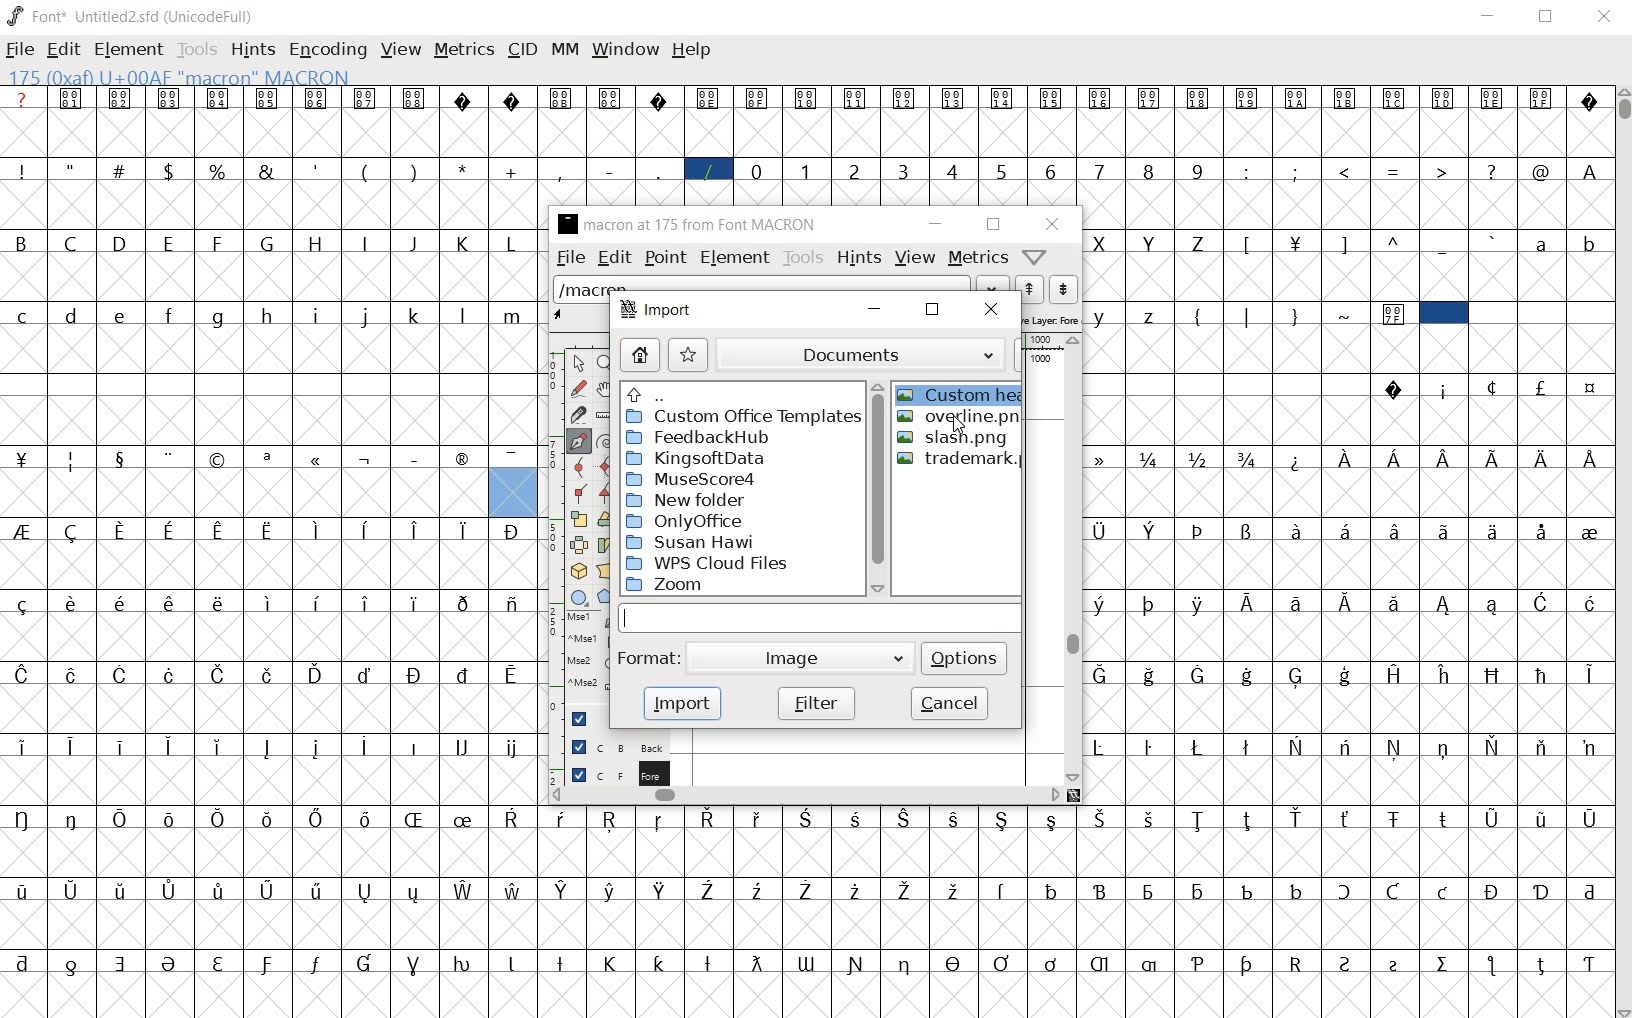  Describe the element at coordinates (1100, 170) in the screenshot. I see `7` at that location.